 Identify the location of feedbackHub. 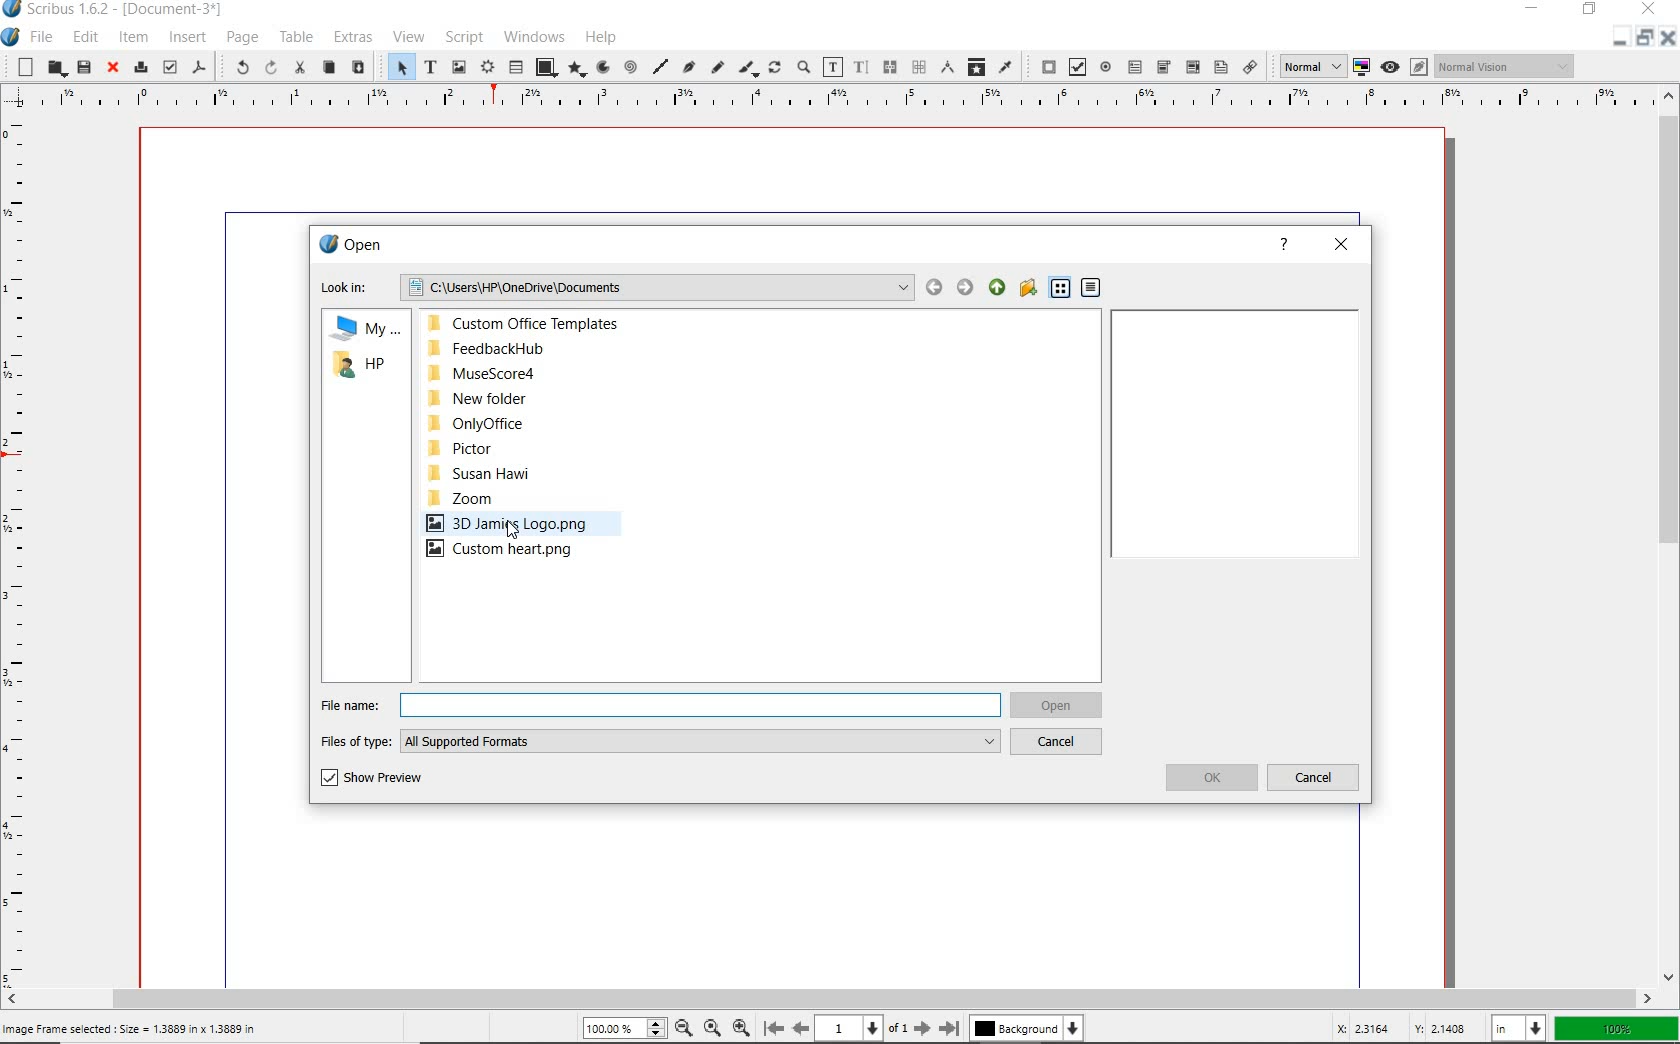
(541, 348).